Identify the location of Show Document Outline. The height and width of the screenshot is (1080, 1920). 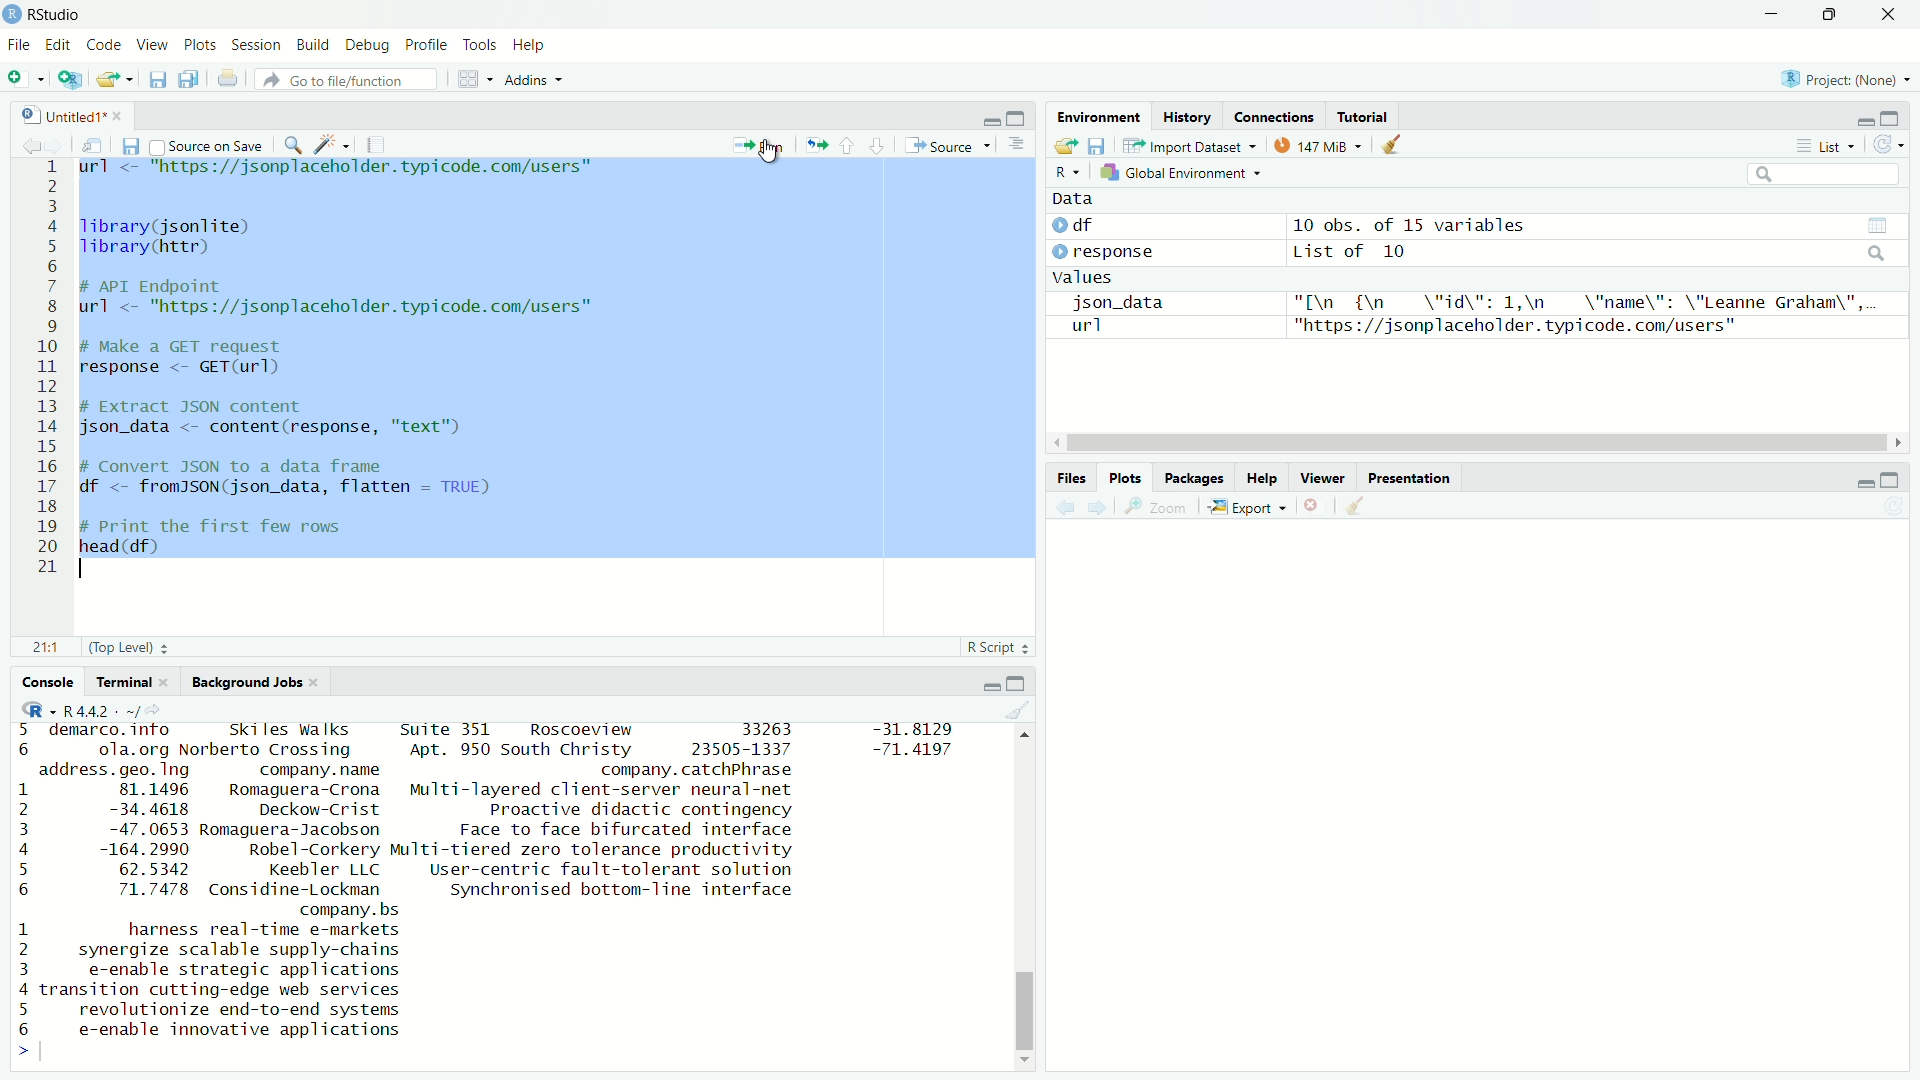
(1018, 145).